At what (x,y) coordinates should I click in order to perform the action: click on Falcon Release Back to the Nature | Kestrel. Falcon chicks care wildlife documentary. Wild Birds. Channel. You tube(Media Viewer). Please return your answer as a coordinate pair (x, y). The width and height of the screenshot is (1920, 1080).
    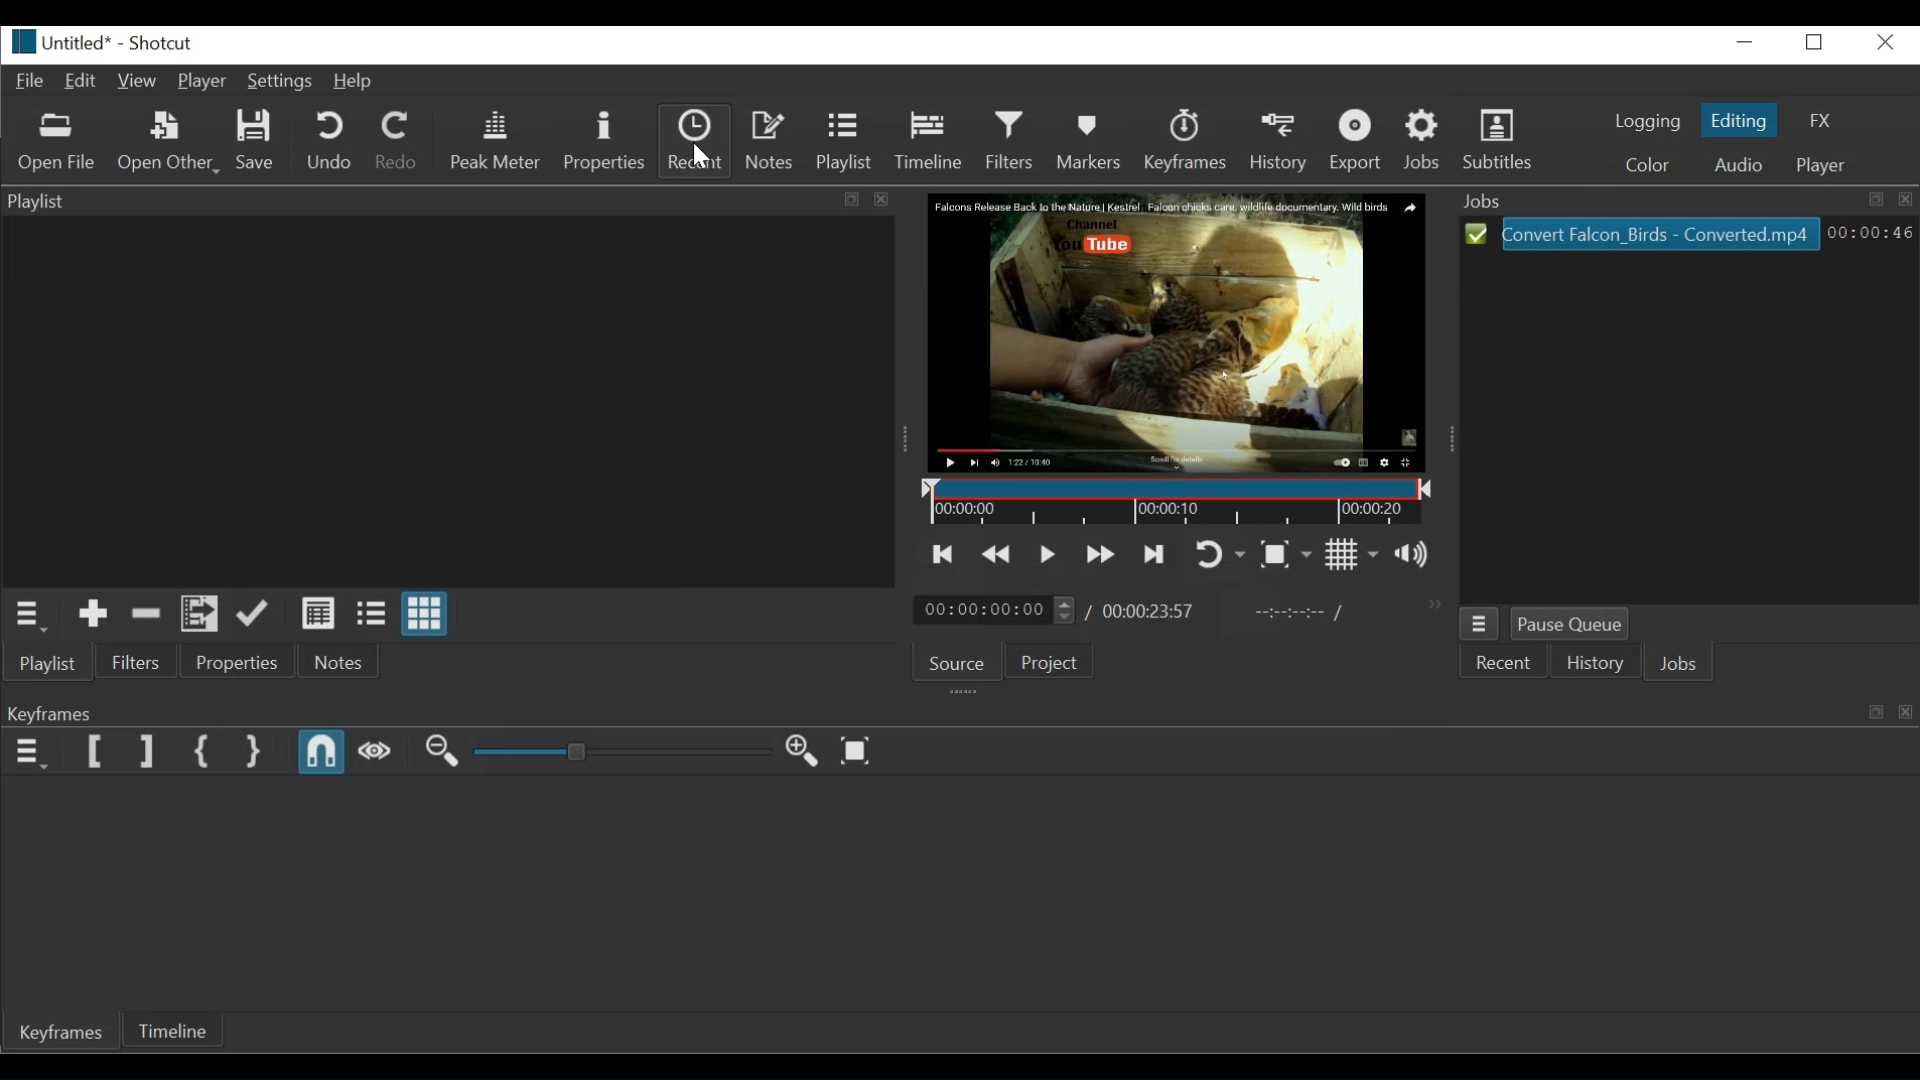
    Looking at the image, I should click on (1175, 333).